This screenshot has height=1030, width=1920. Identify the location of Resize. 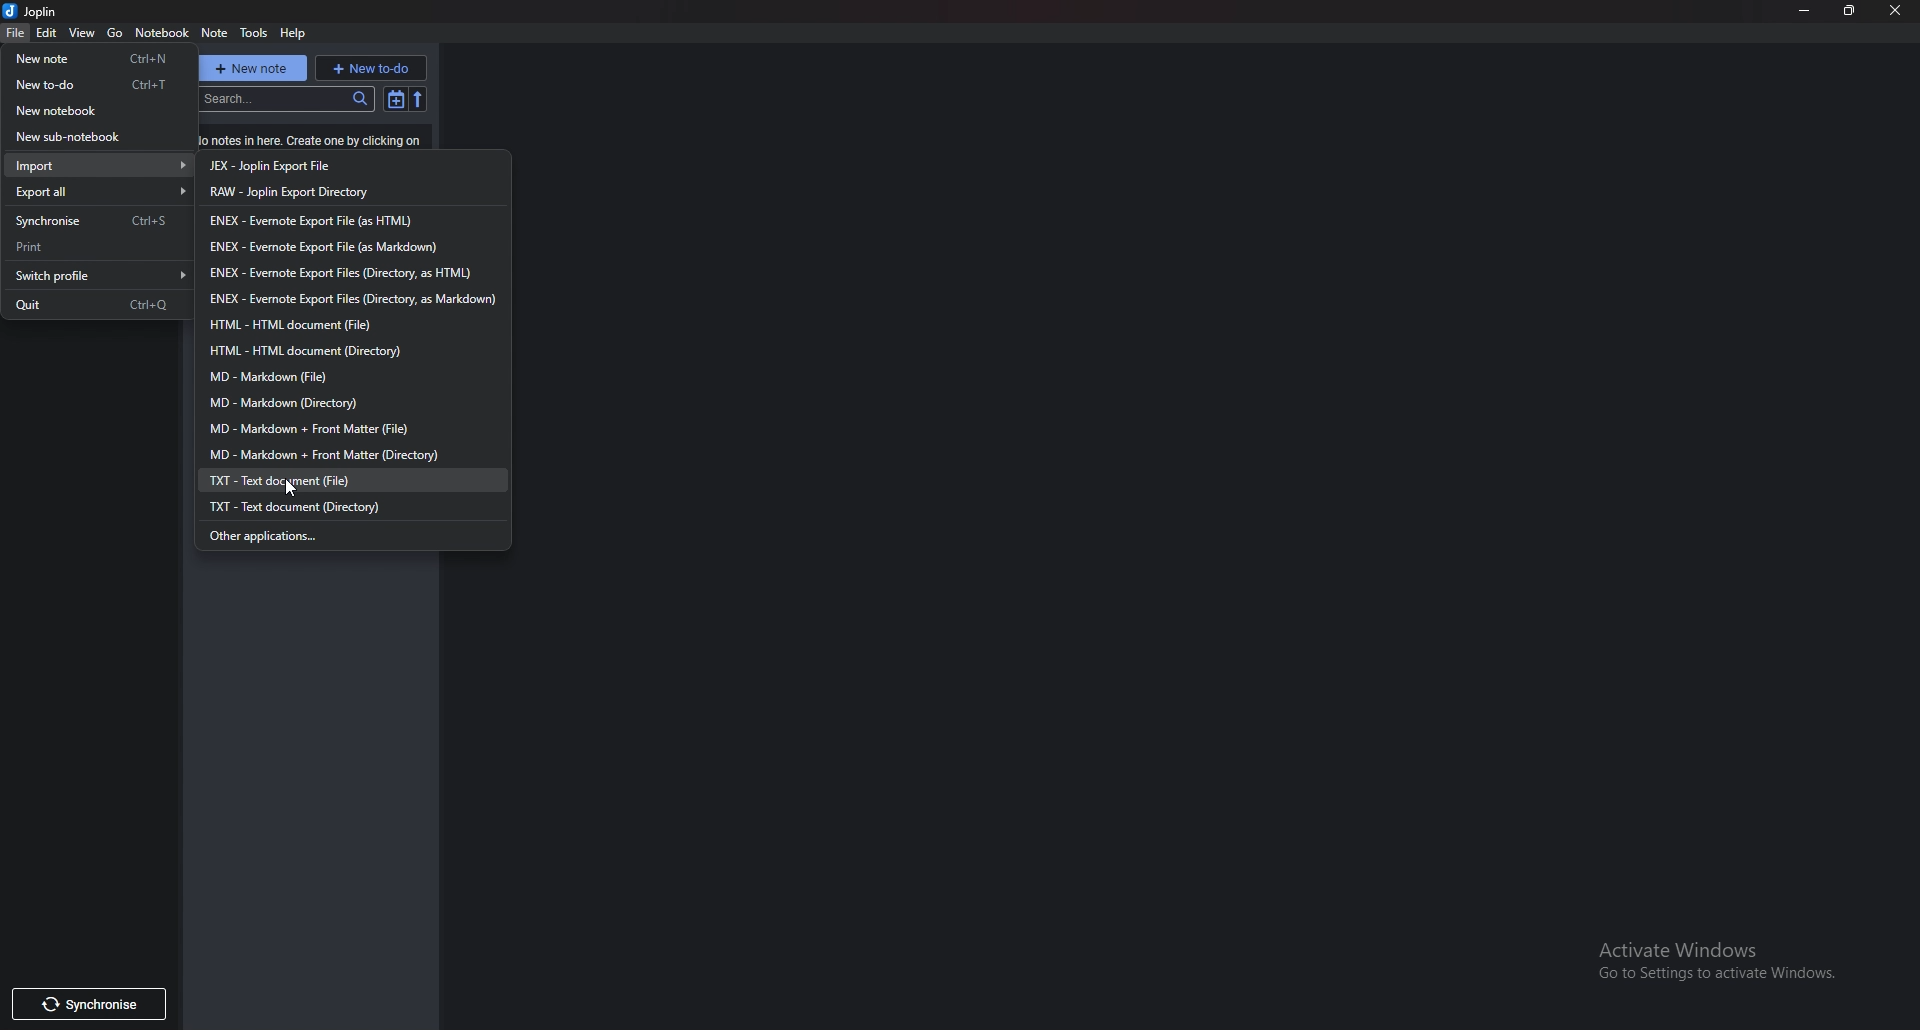
(1853, 10).